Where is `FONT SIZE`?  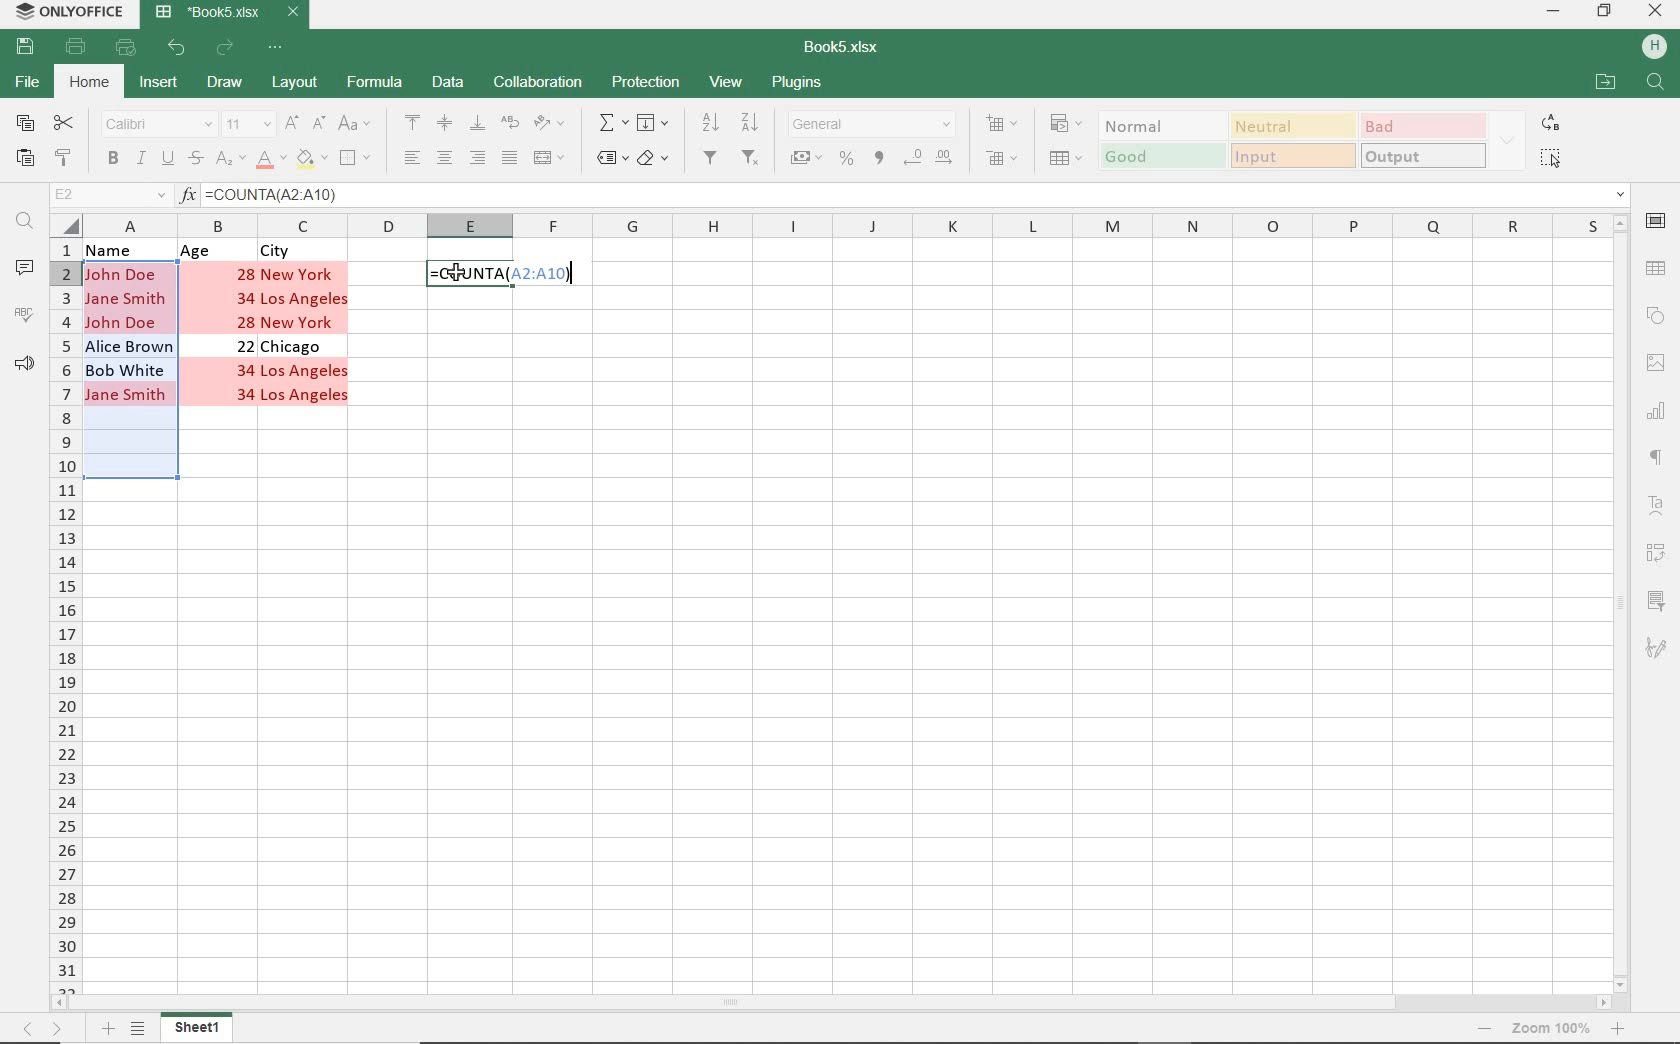
FONT SIZE is located at coordinates (248, 125).